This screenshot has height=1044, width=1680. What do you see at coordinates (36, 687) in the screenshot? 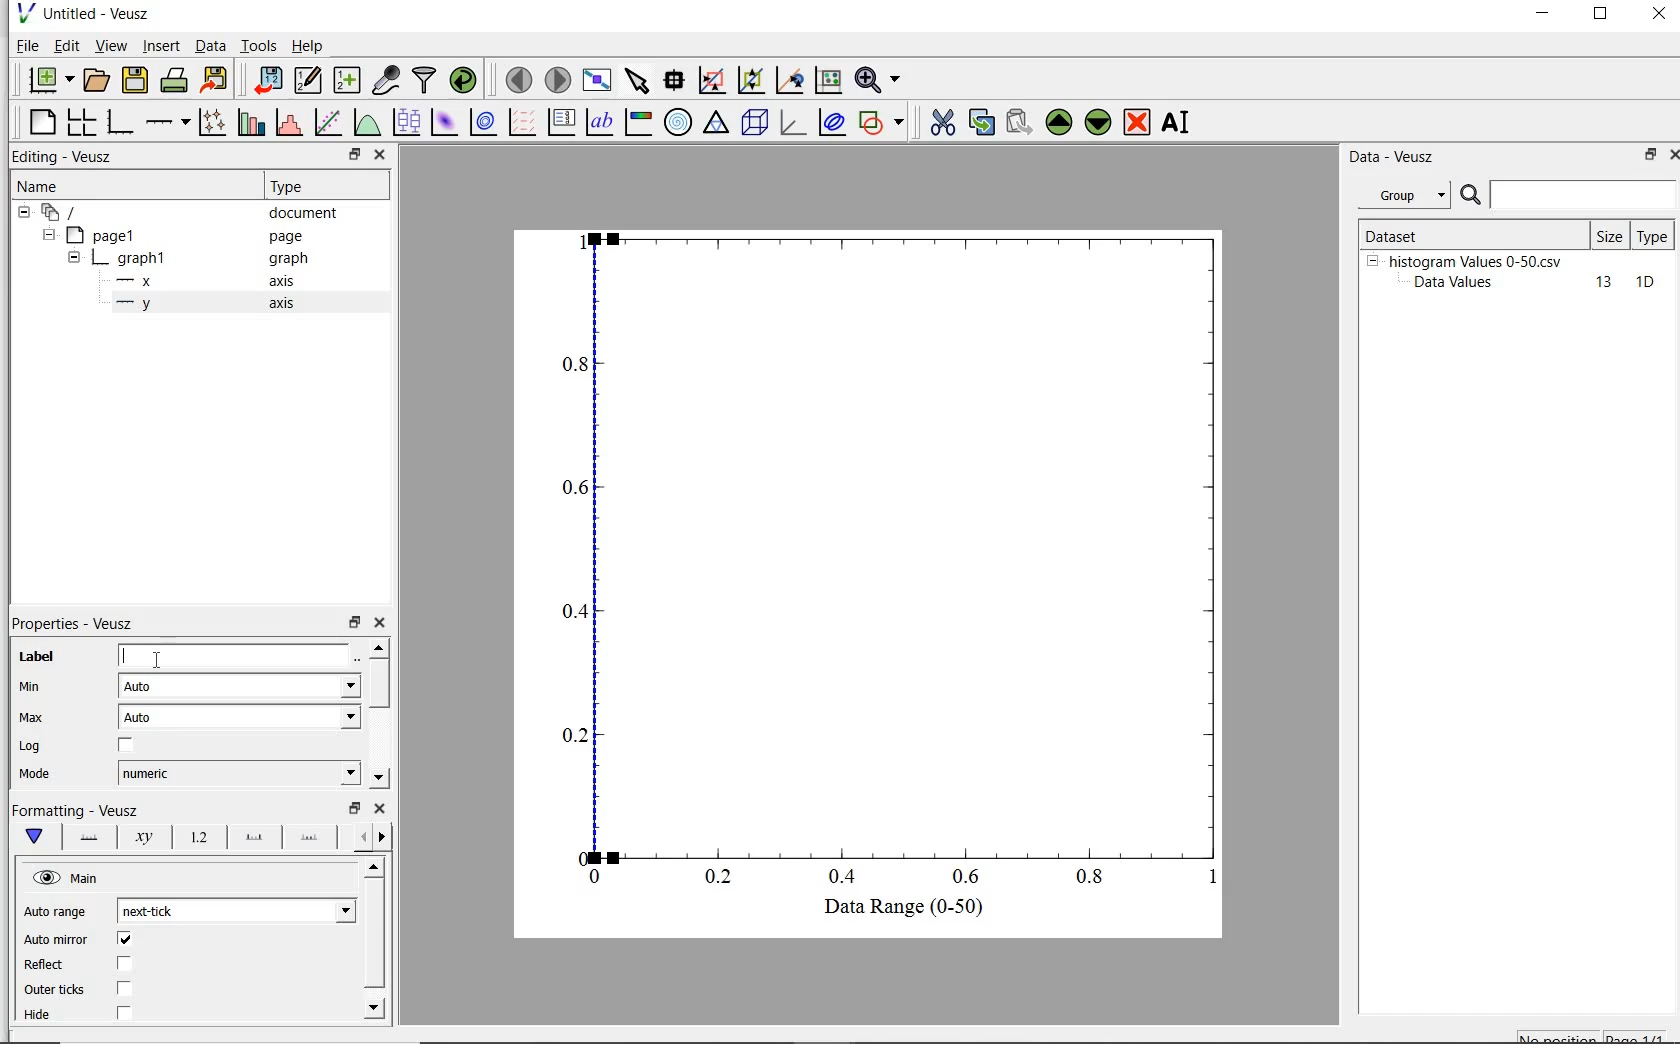
I see `min` at bounding box center [36, 687].